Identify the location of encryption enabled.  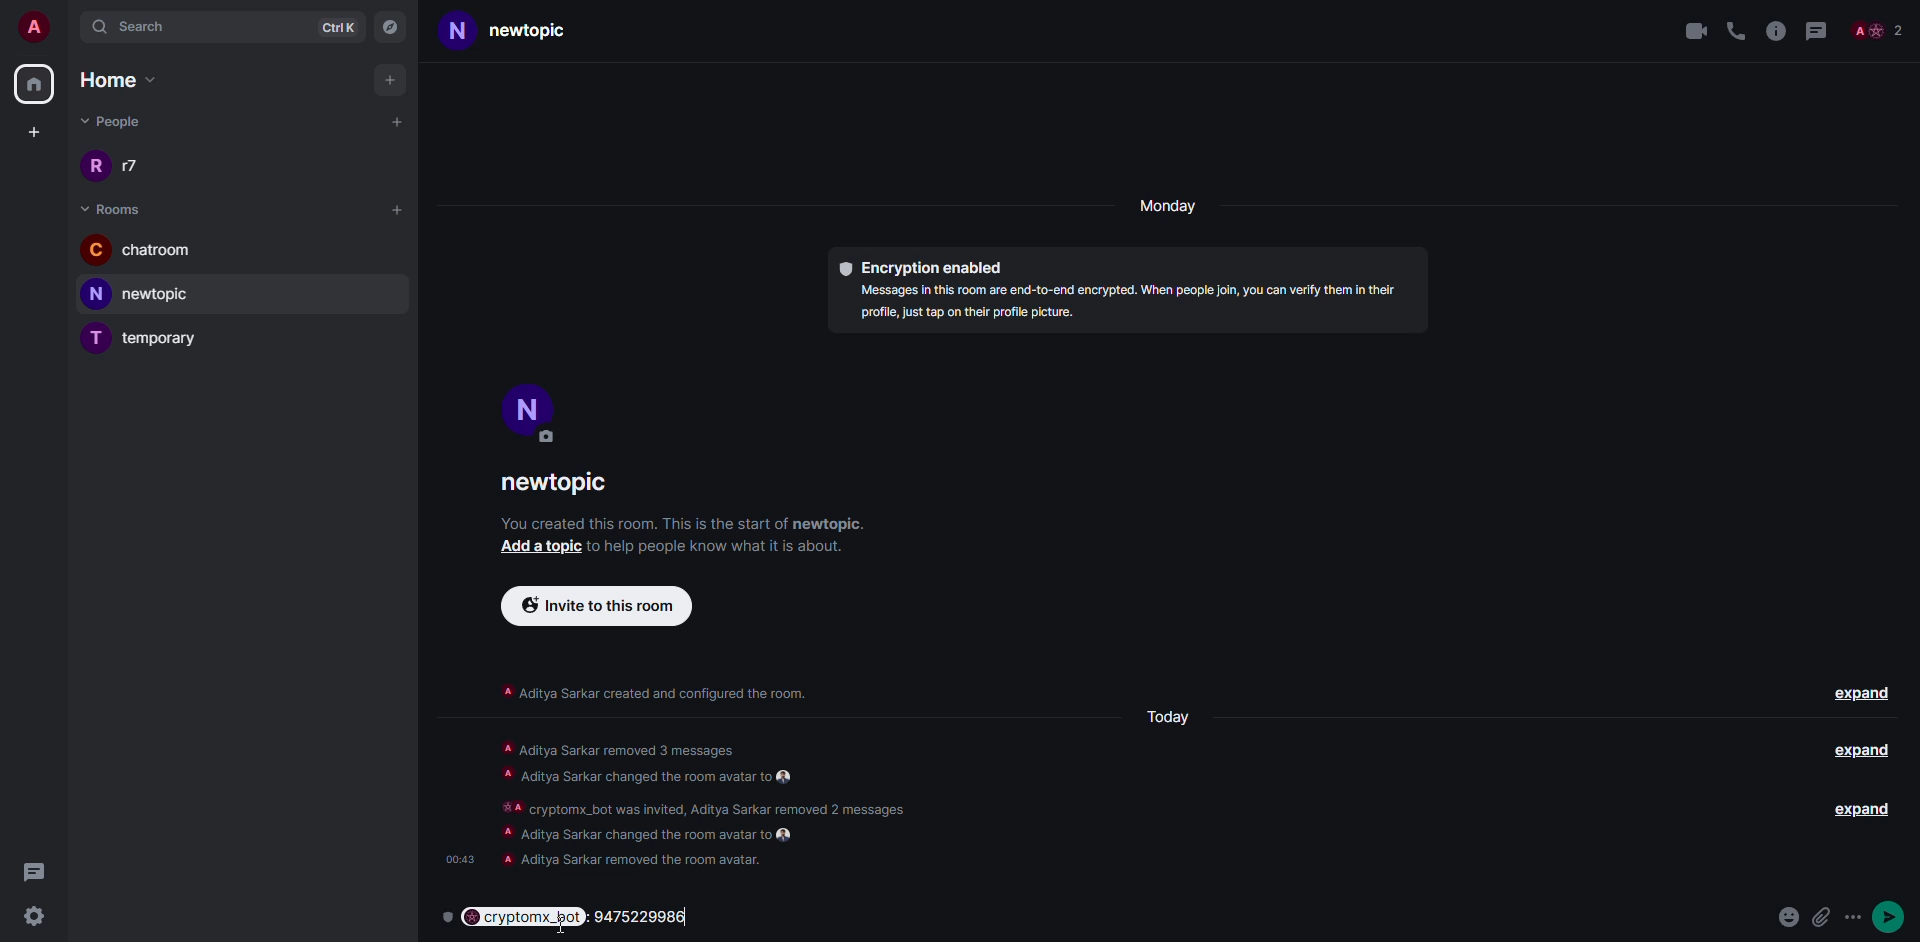
(920, 262).